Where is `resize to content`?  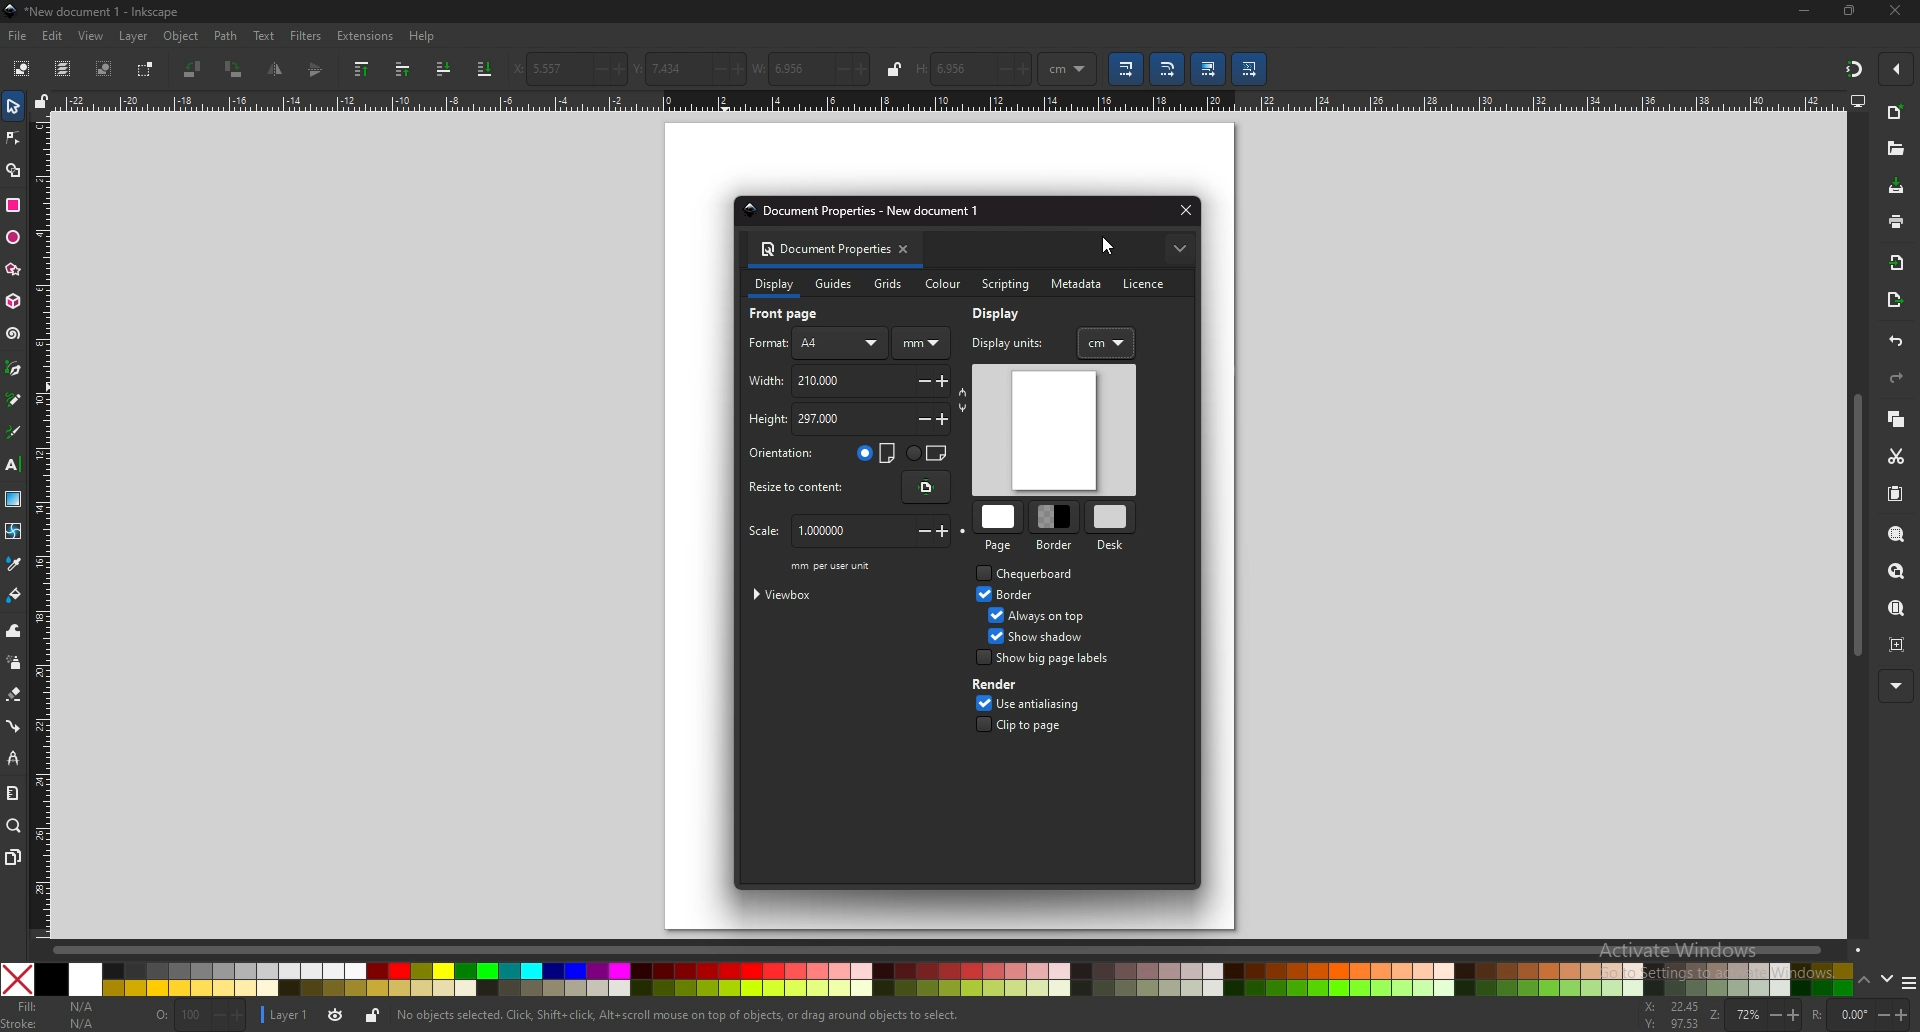
resize to content is located at coordinates (804, 488).